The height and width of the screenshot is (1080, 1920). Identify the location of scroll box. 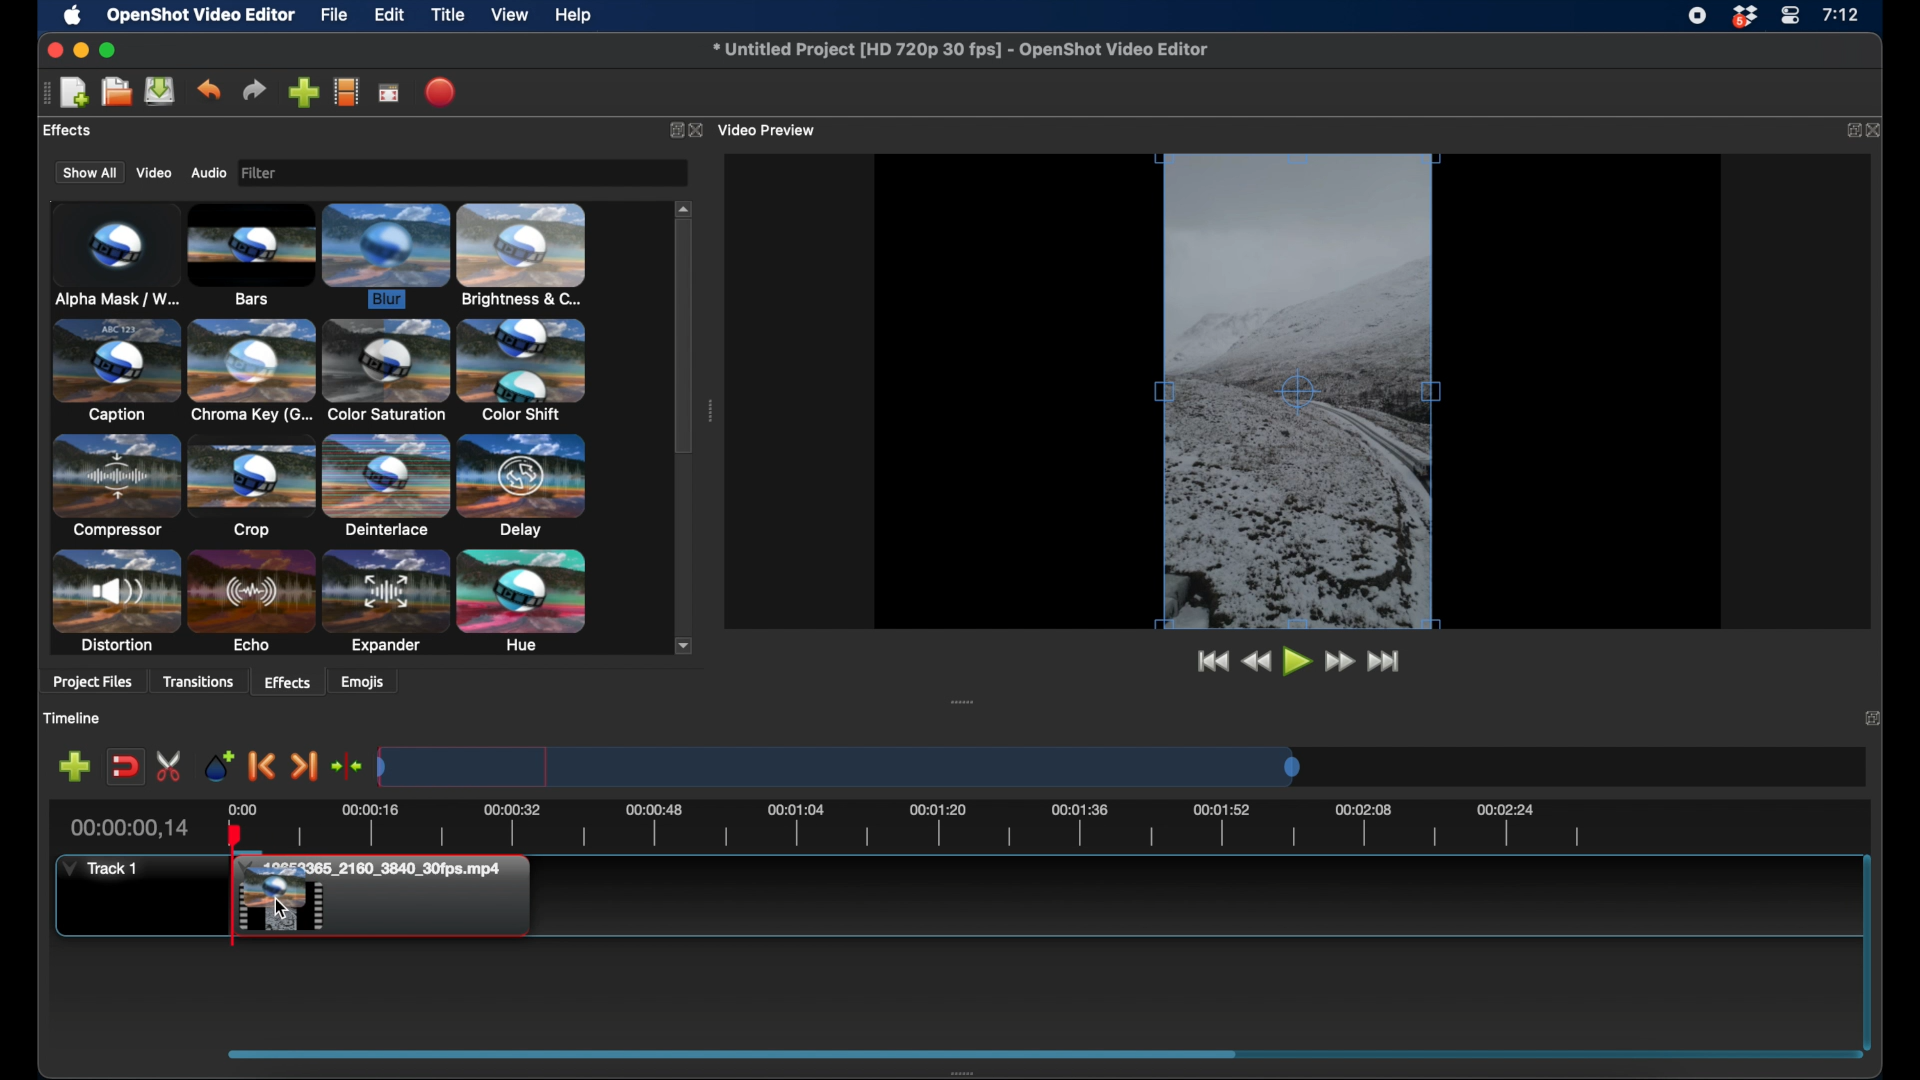
(684, 340).